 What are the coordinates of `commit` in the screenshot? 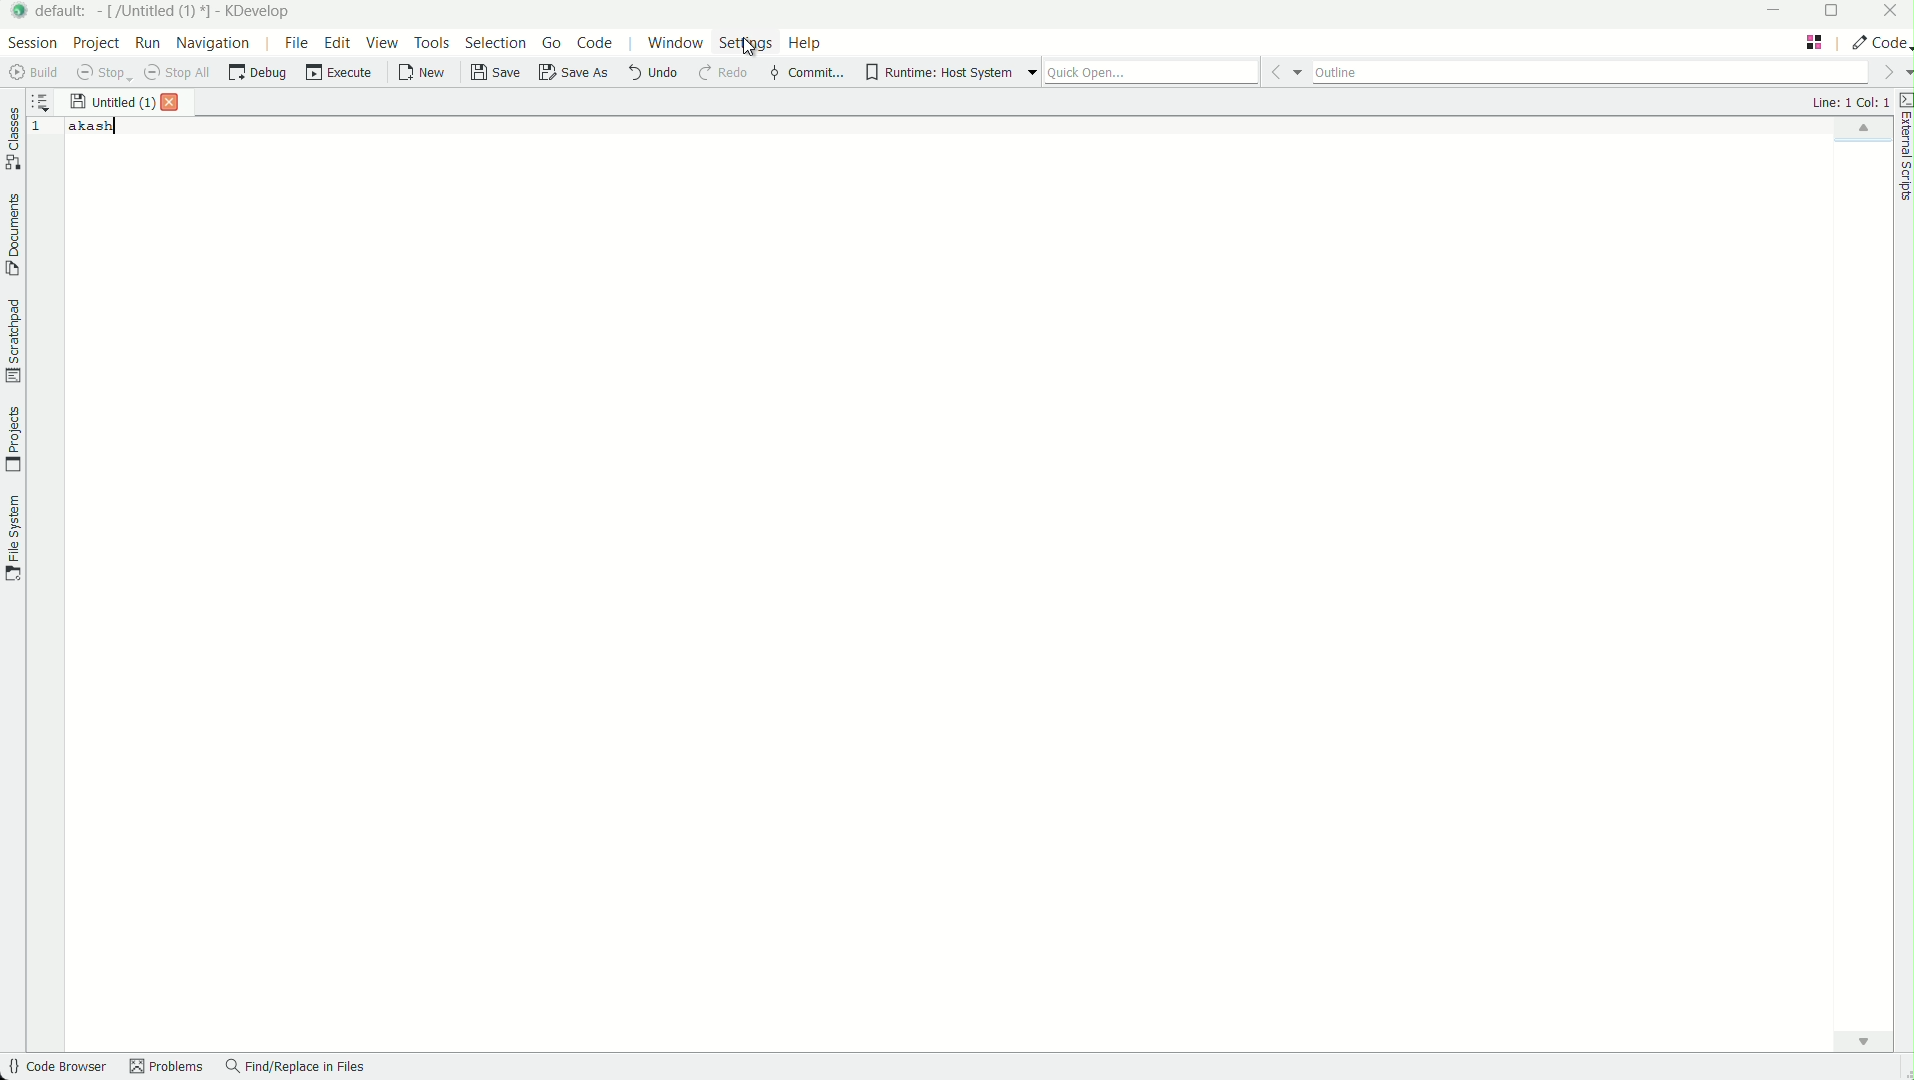 It's located at (806, 74).